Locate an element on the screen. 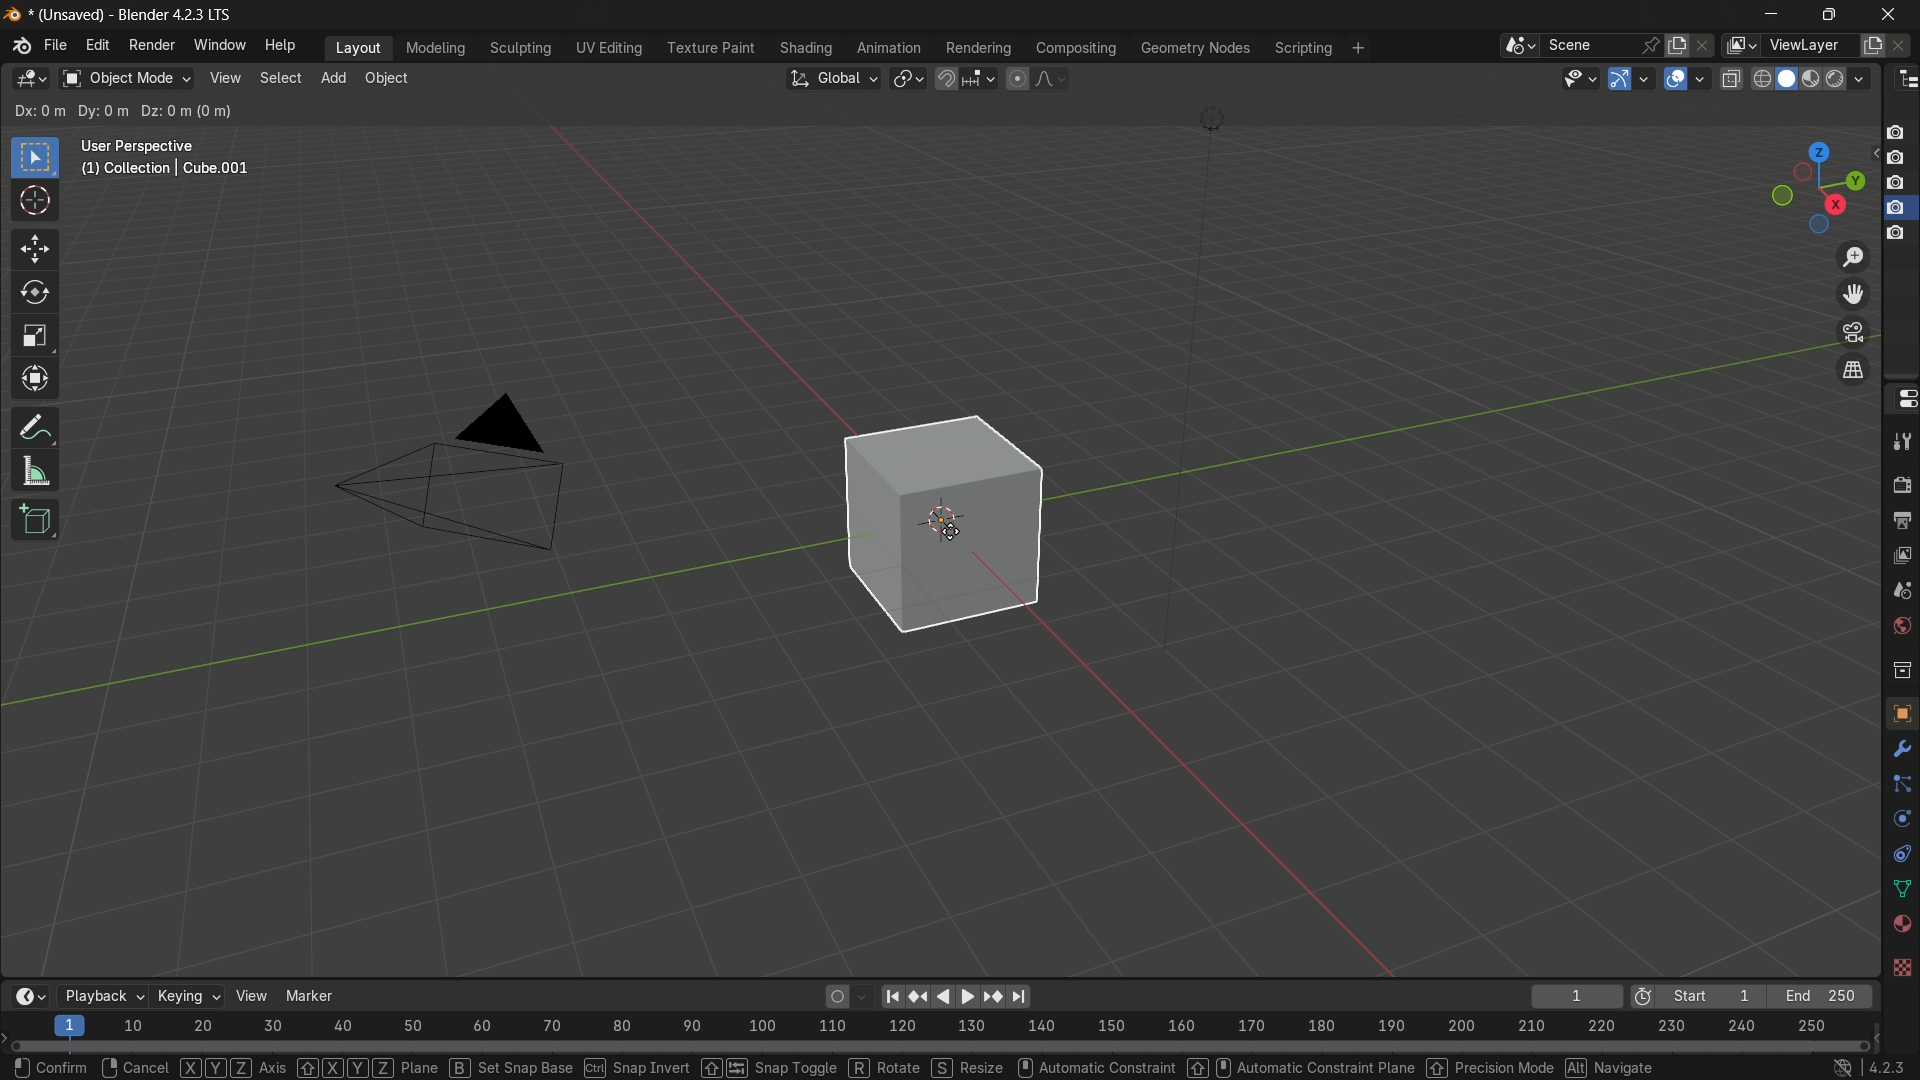 The height and width of the screenshot is (1080, 1920). auto keying is located at coordinates (834, 999).